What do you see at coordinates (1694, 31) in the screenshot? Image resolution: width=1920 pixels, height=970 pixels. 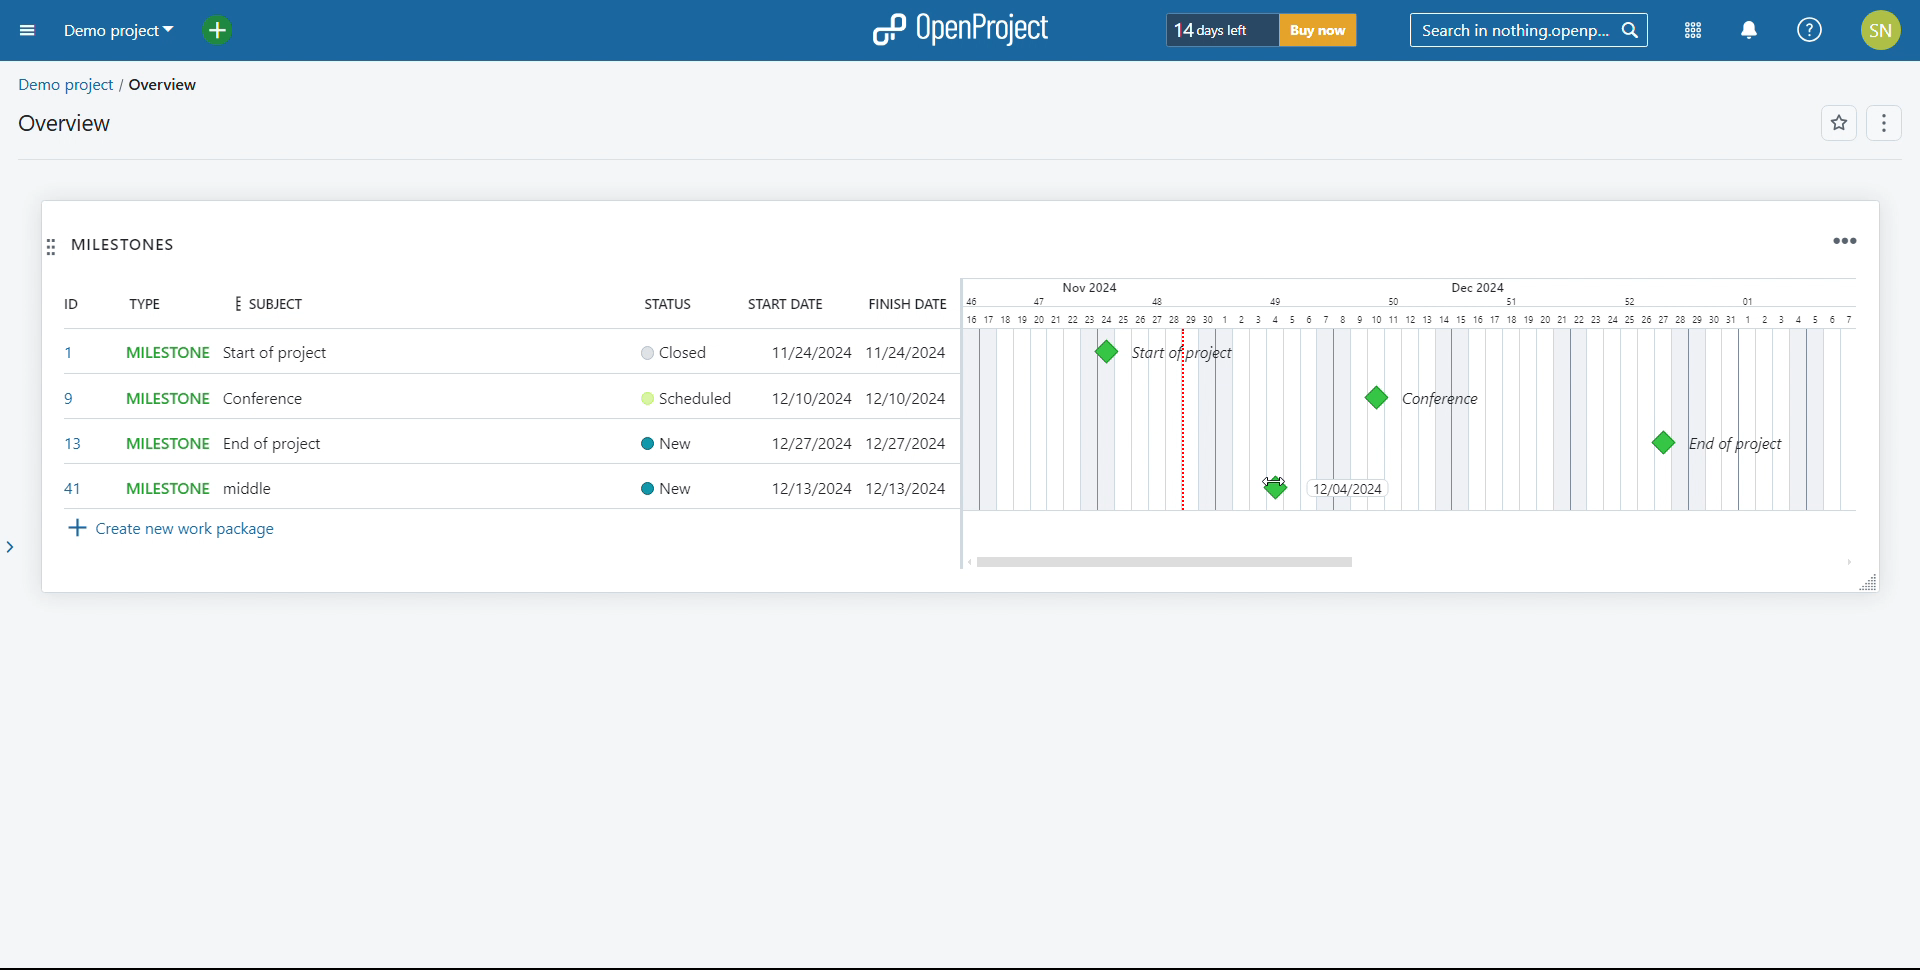 I see `modules` at bounding box center [1694, 31].